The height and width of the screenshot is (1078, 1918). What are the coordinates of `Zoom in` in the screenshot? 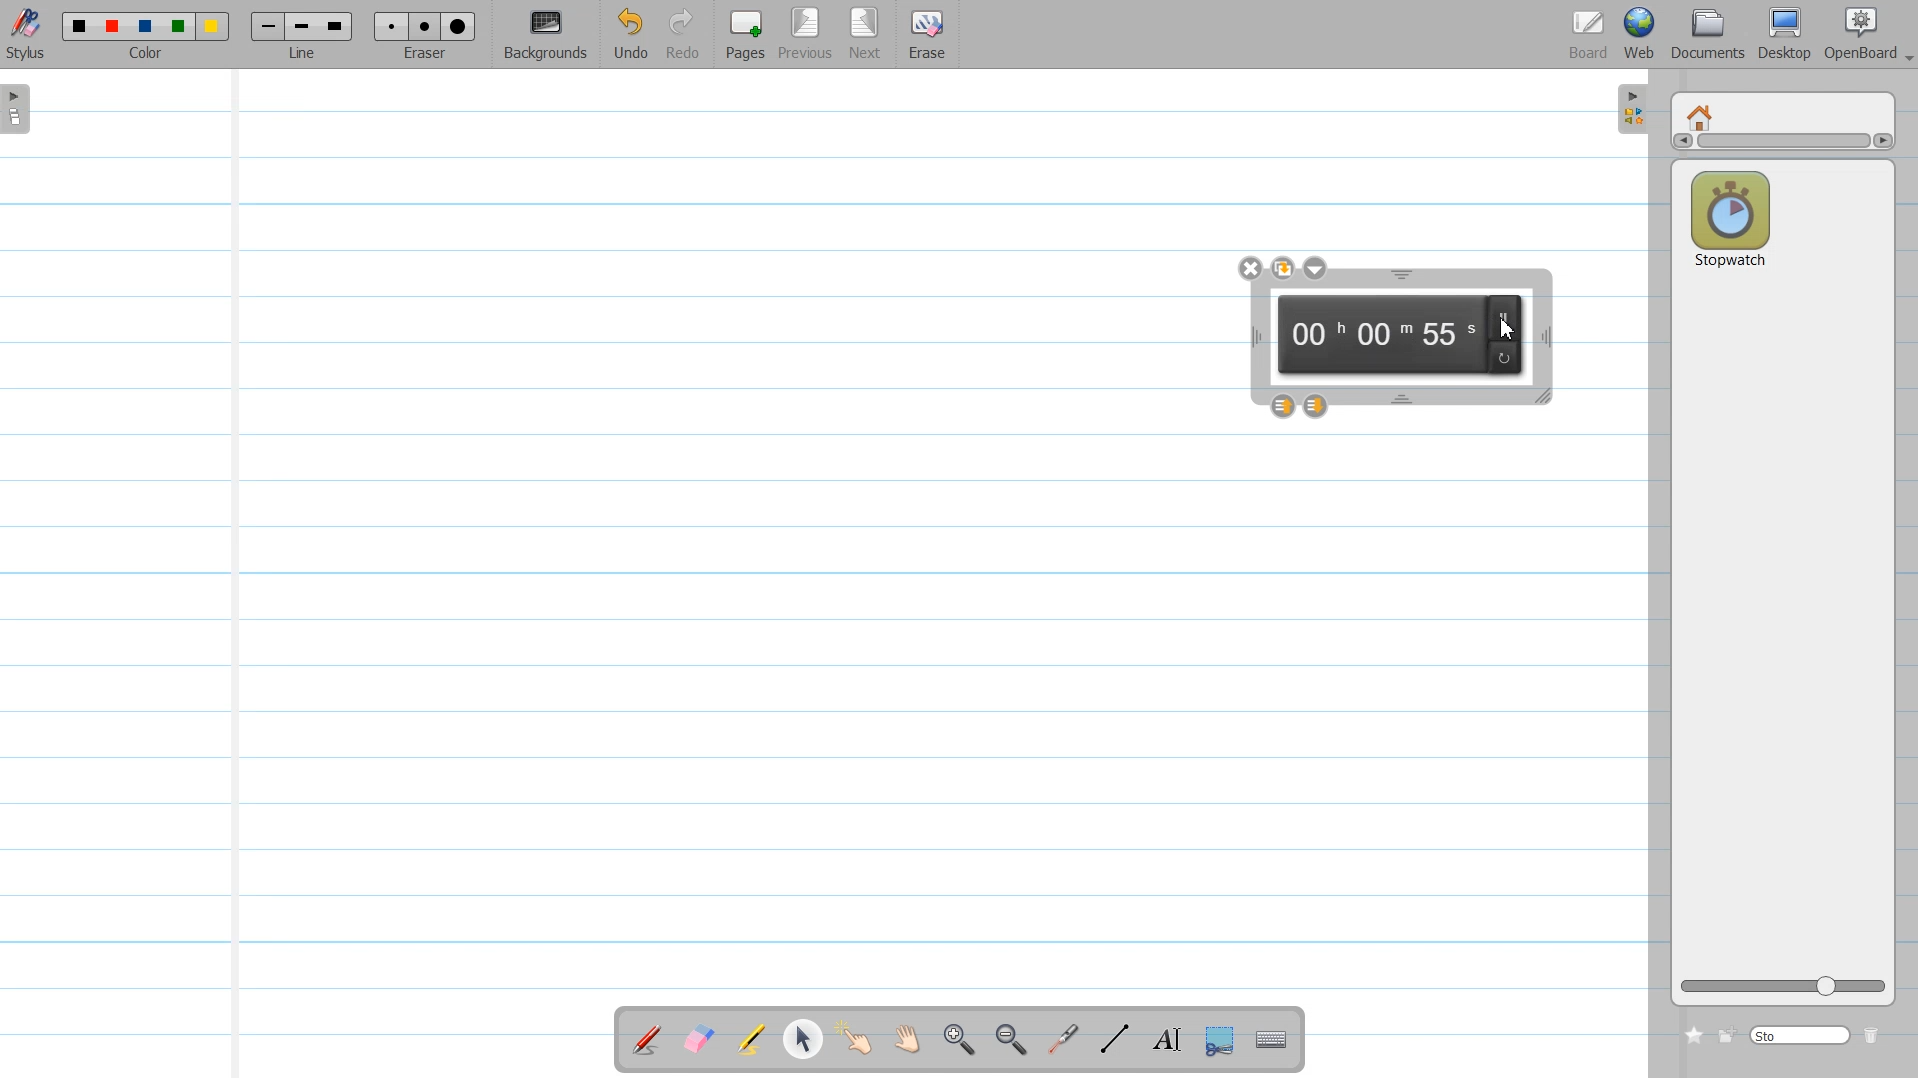 It's located at (960, 1040).